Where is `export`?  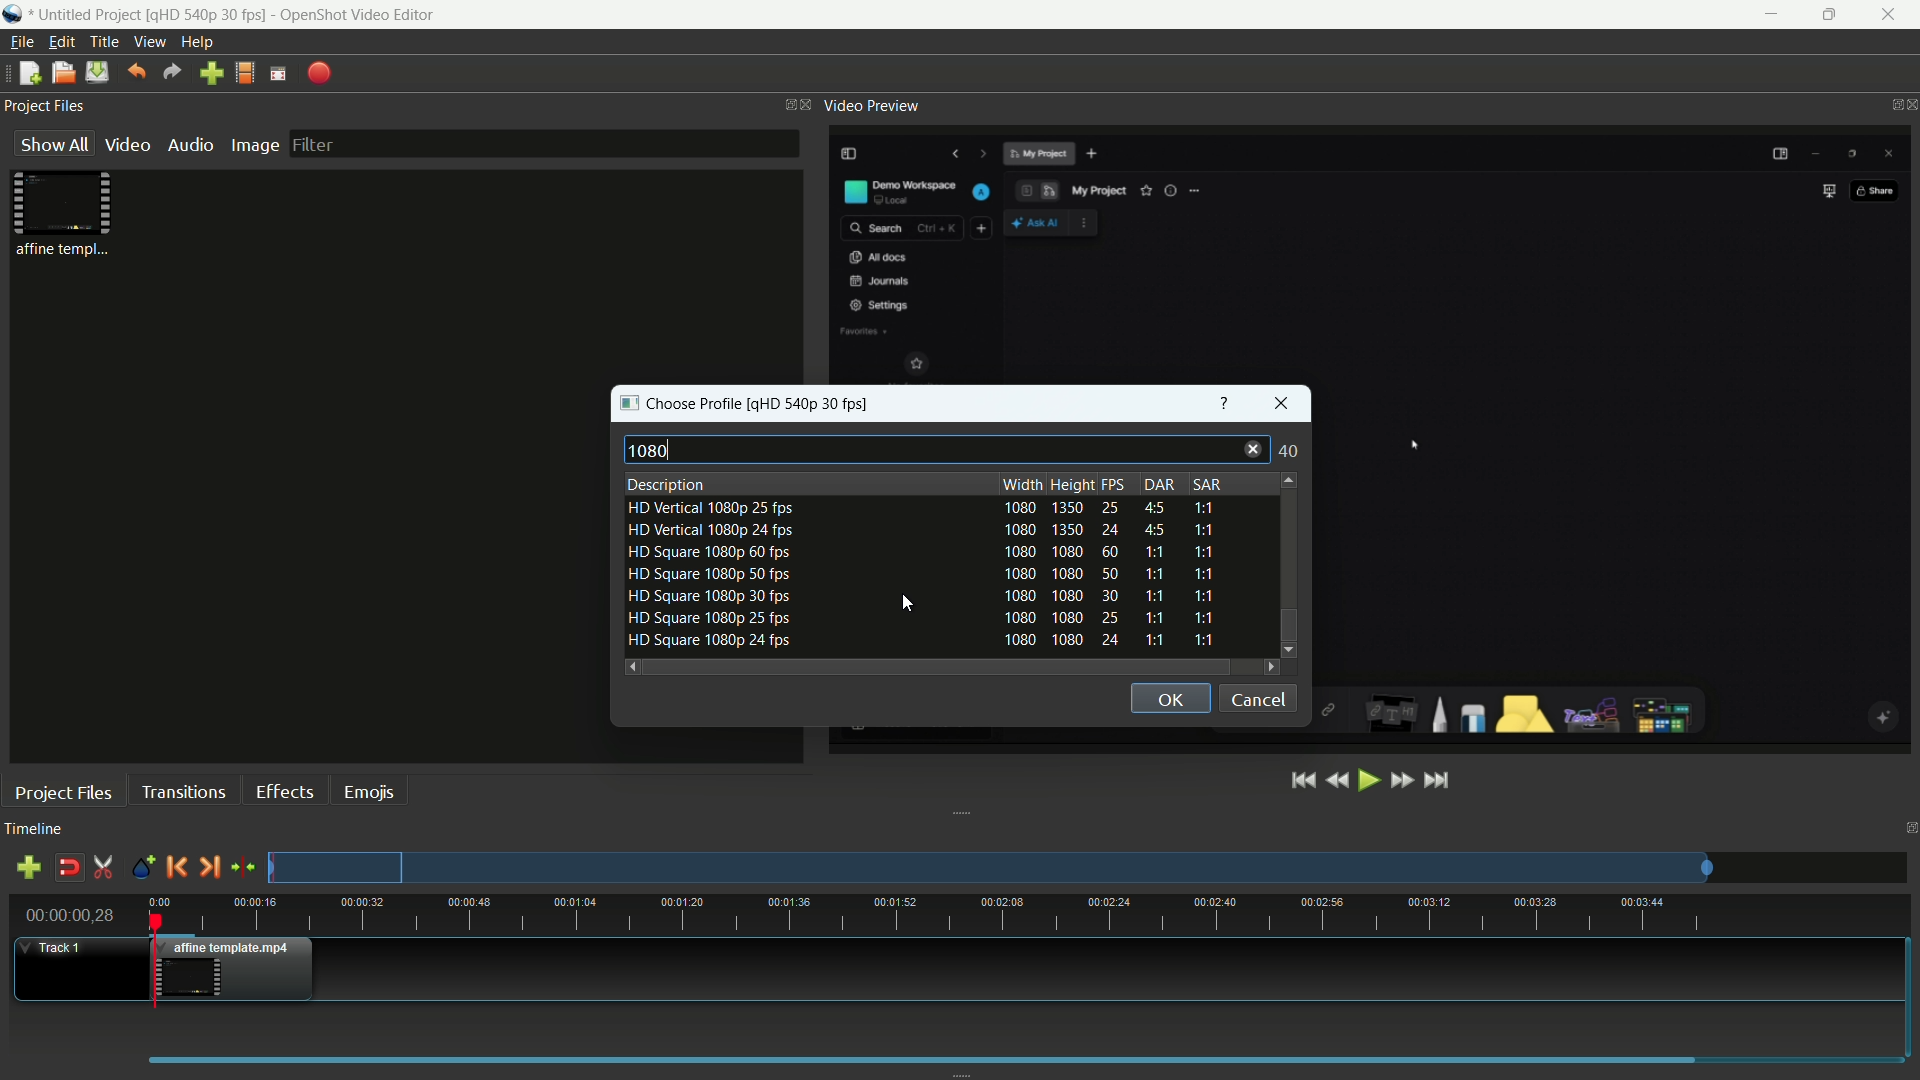 export is located at coordinates (317, 75).